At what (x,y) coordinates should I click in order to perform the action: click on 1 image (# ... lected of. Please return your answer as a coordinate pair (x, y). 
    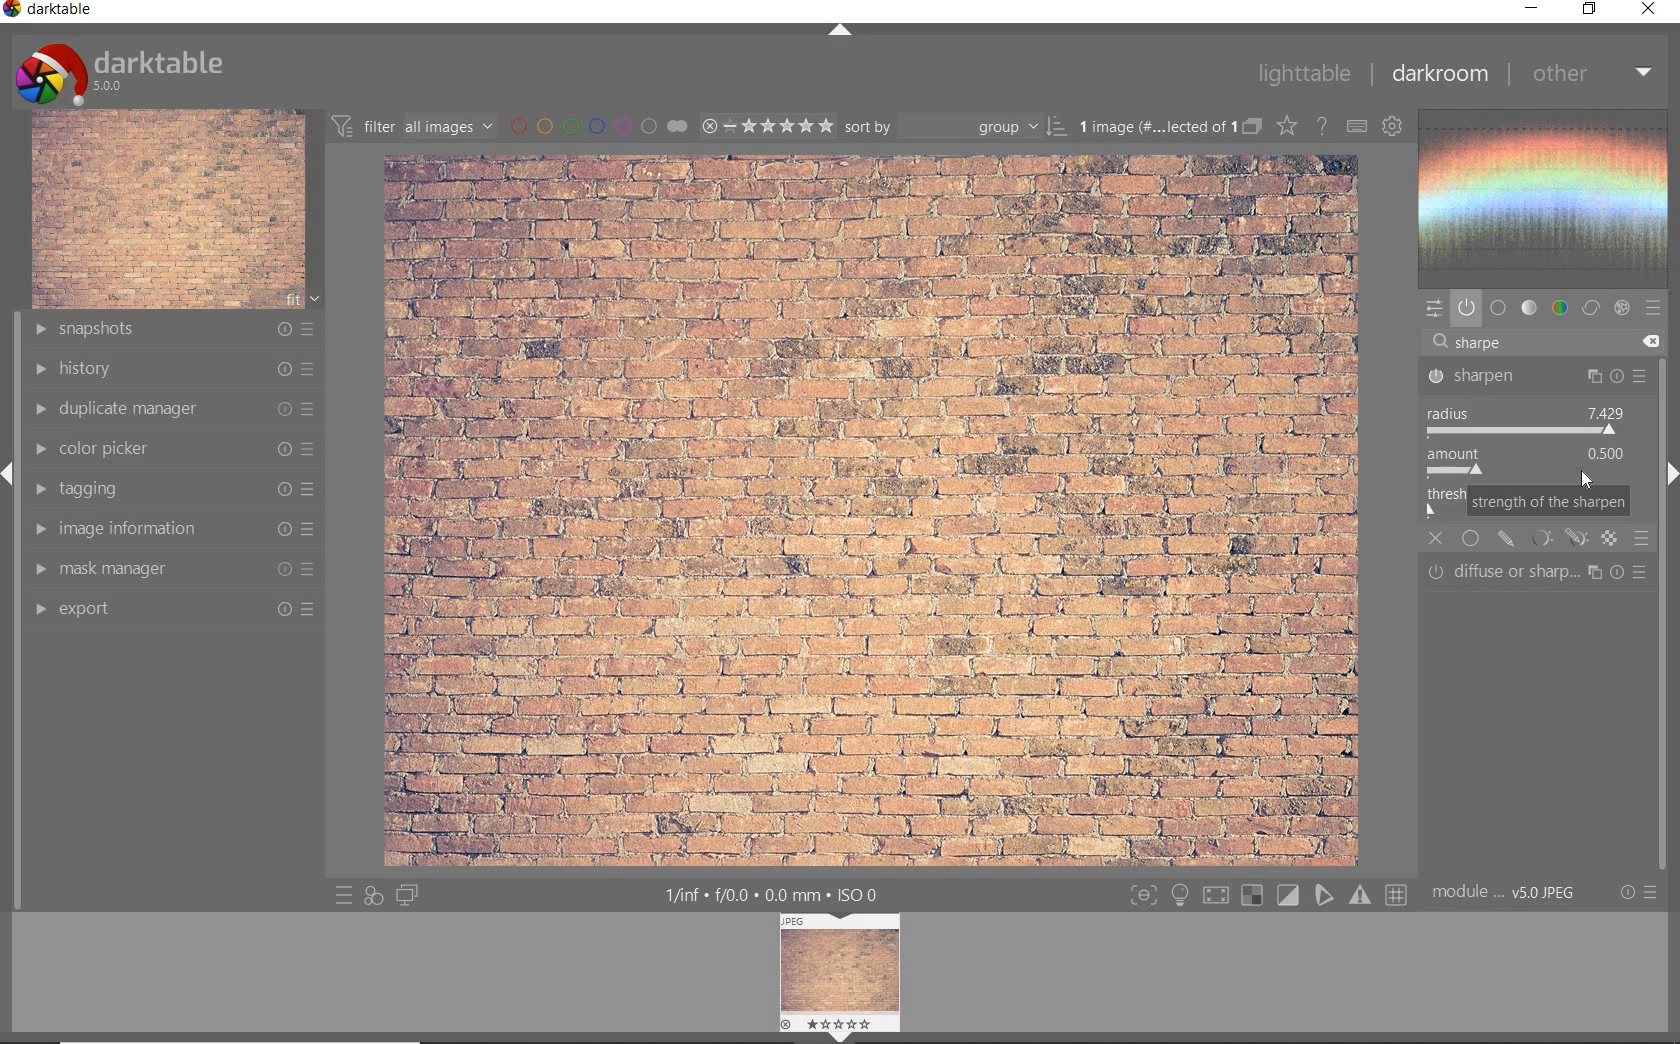
    Looking at the image, I should click on (1153, 125).